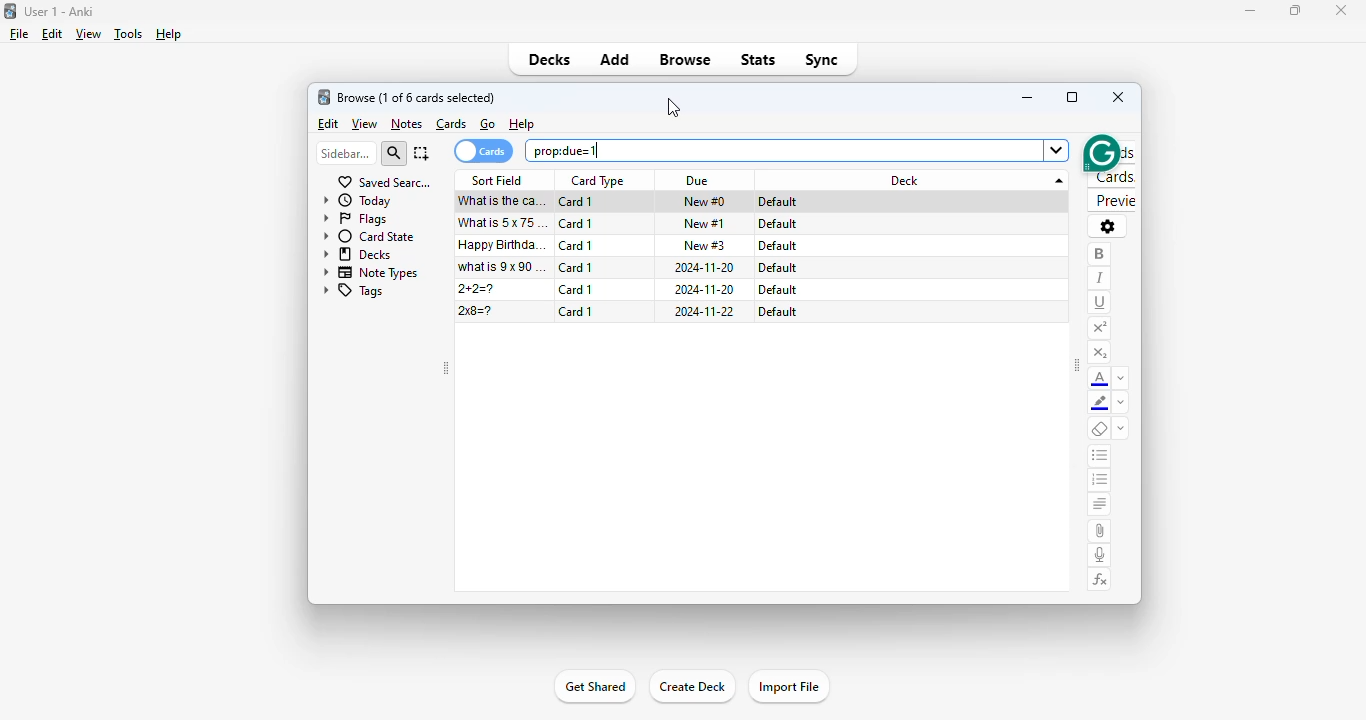 Image resolution: width=1366 pixels, height=720 pixels. Describe the element at coordinates (371, 236) in the screenshot. I see `card state` at that location.